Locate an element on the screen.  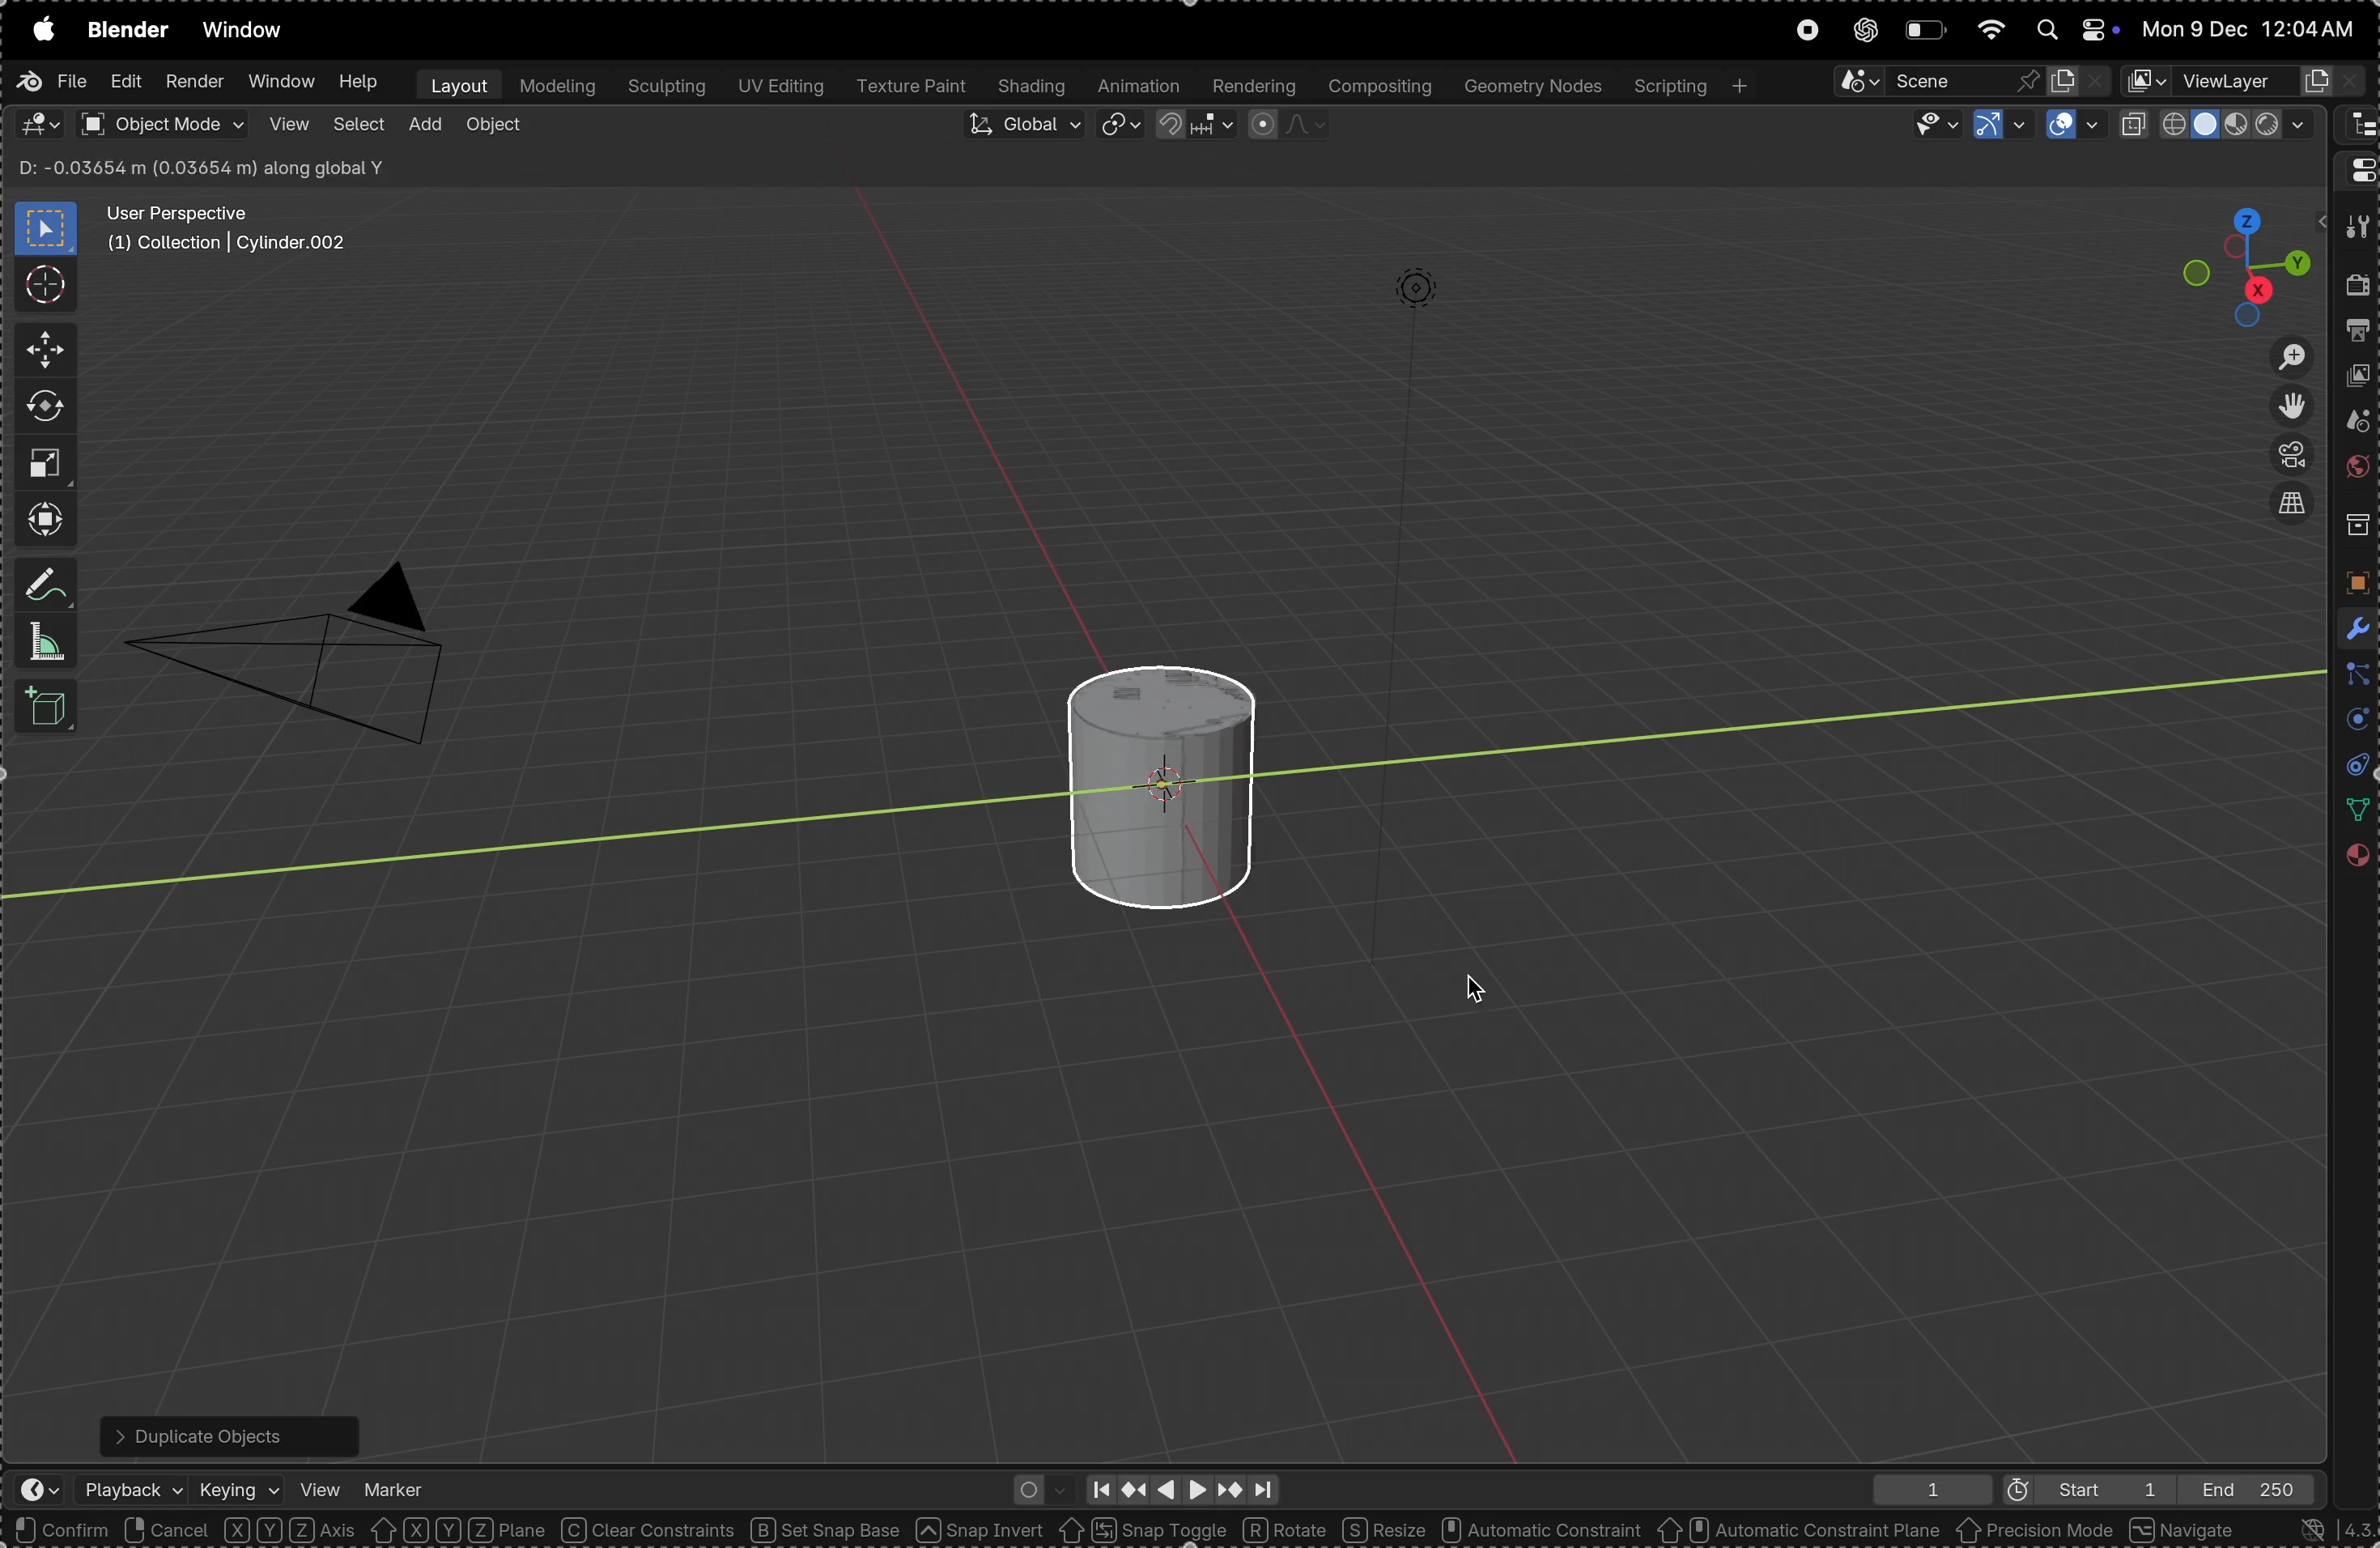
zoom is located at coordinates (2279, 356).